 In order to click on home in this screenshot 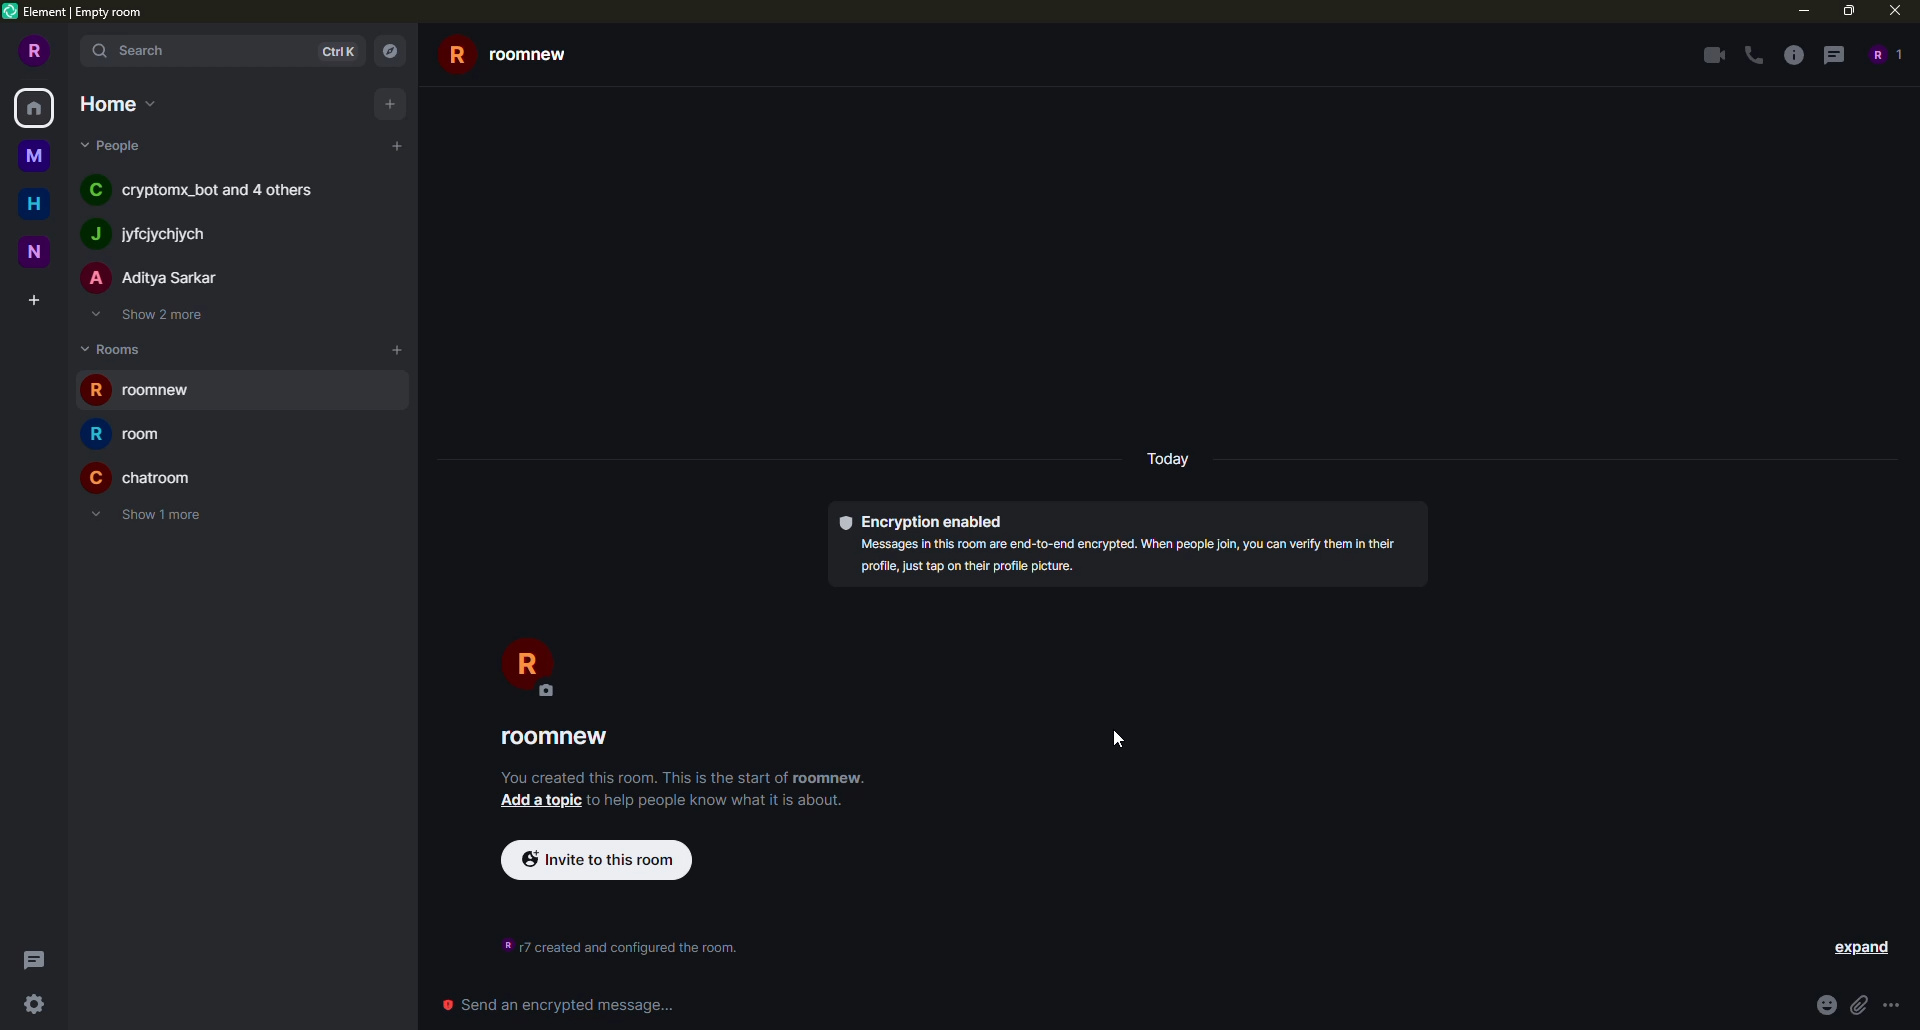, I will do `click(34, 109)`.